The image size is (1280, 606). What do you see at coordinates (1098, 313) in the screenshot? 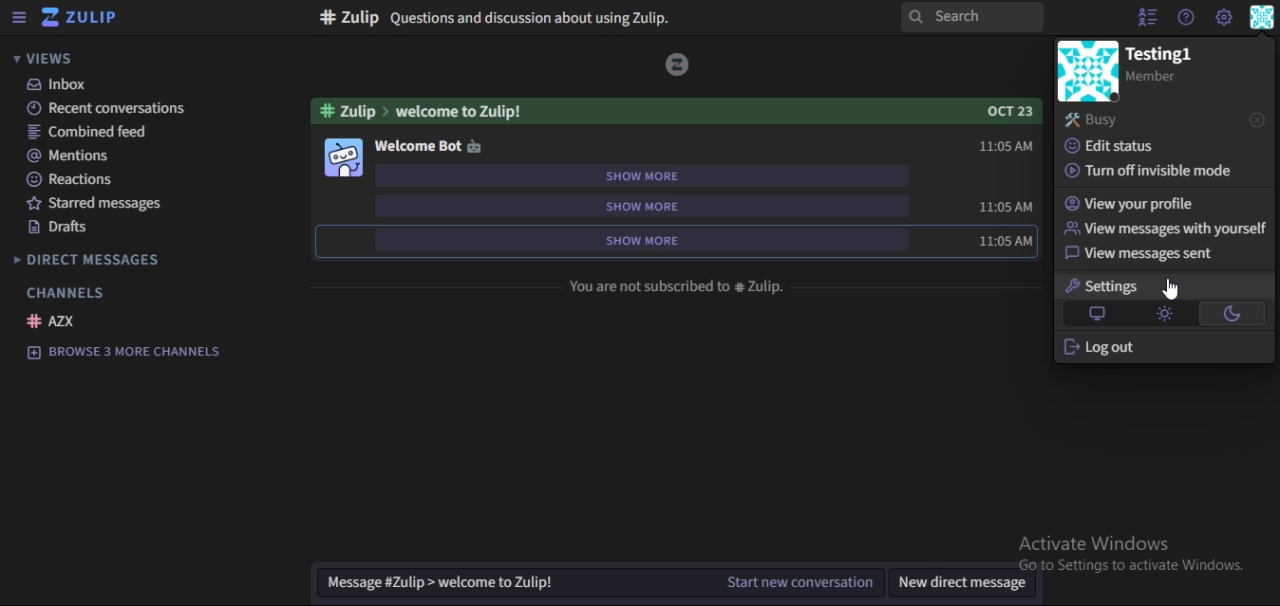
I see `default theme` at bounding box center [1098, 313].